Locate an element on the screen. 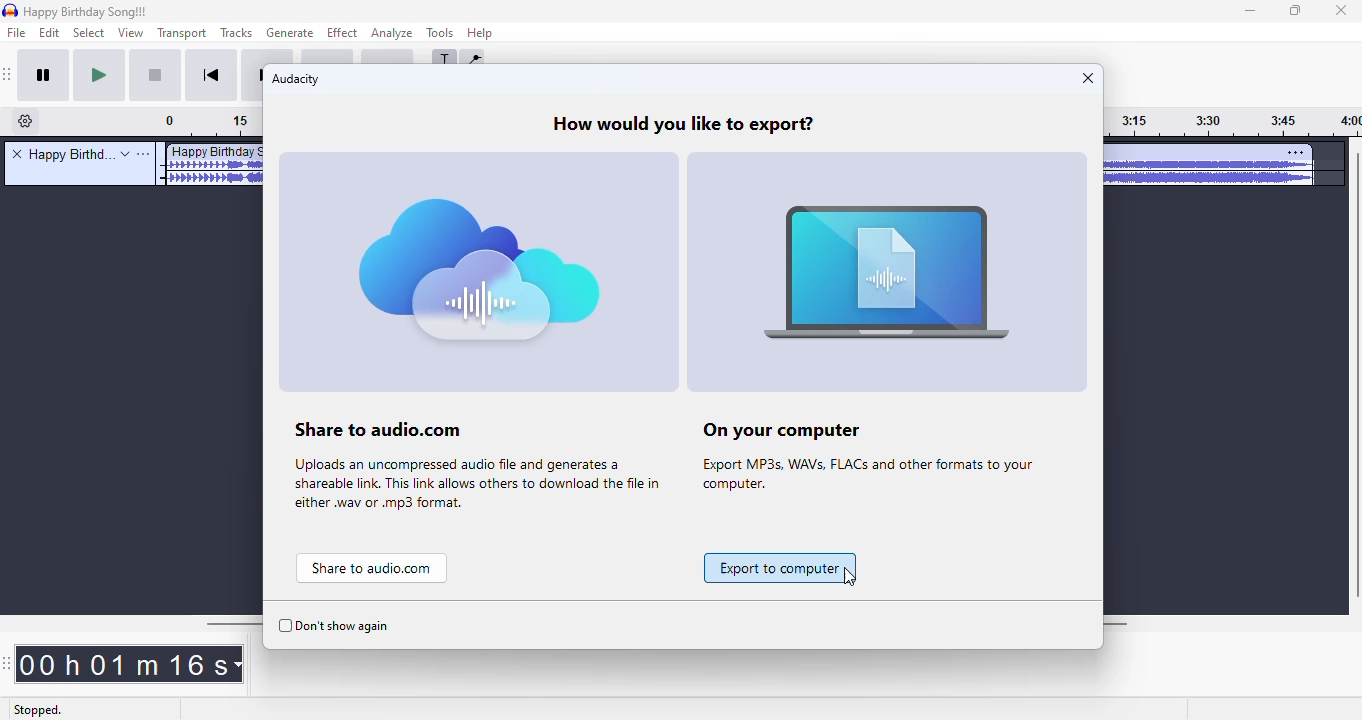 This screenshot has width=1362, height=720. file is located at coordinates (17, 33).